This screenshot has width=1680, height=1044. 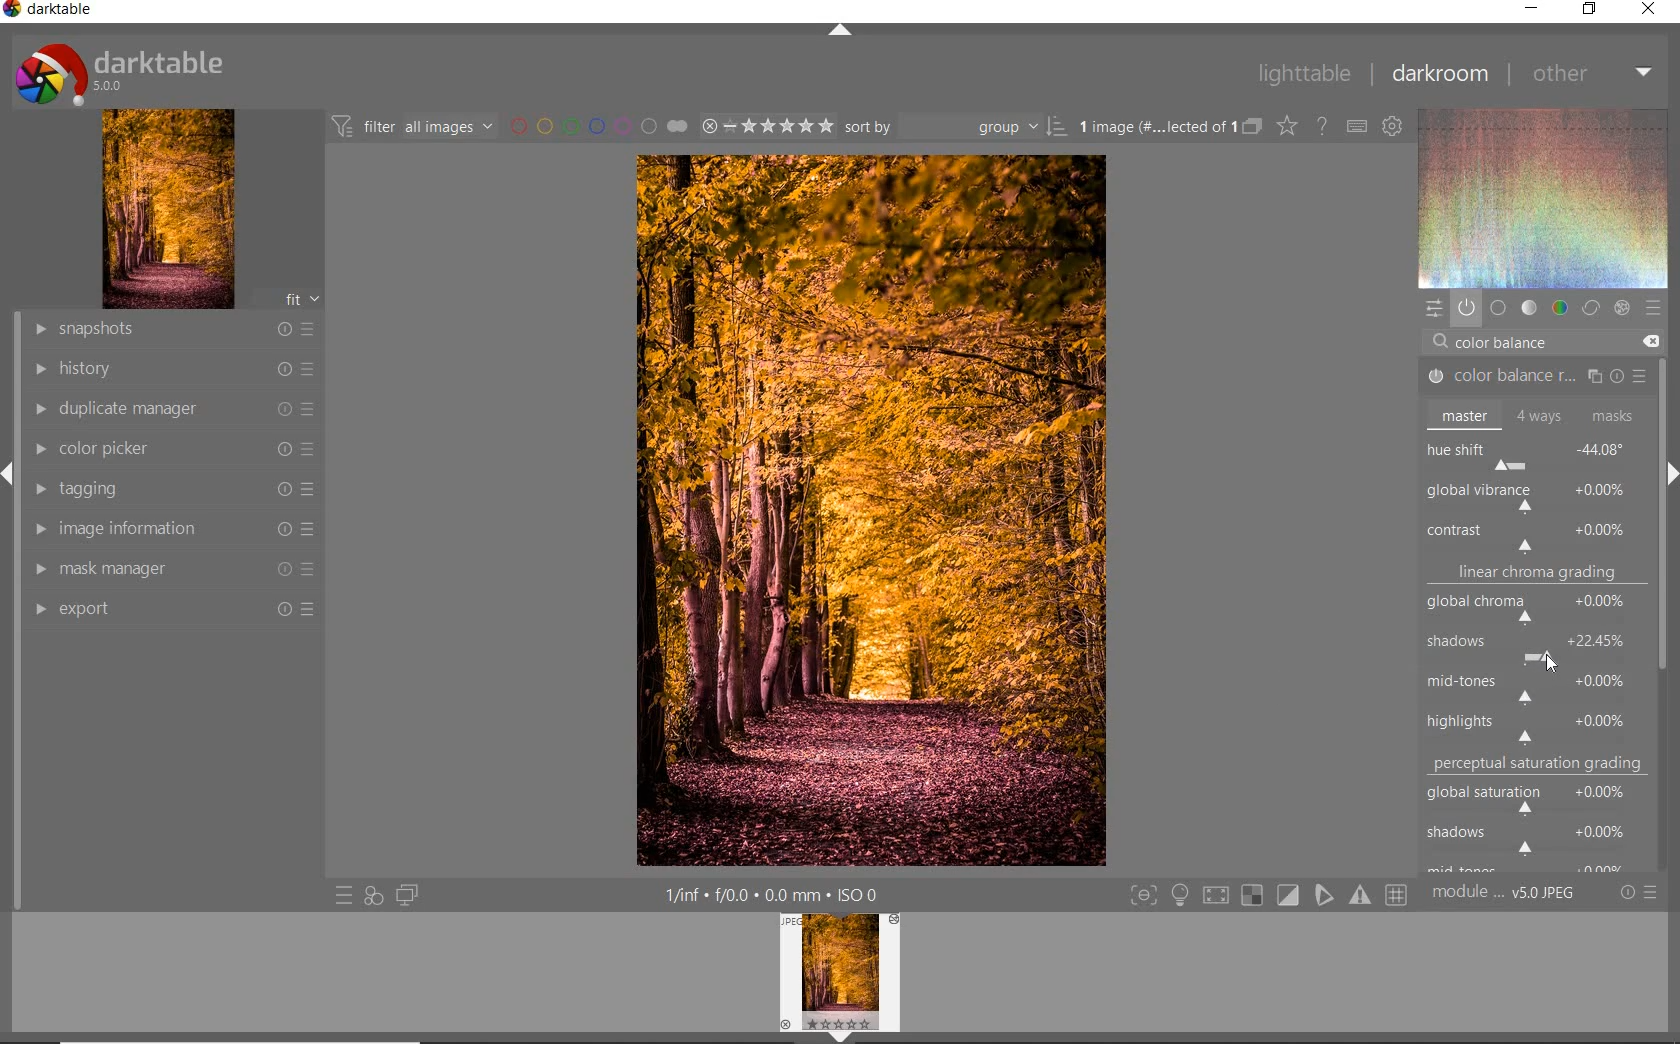 I want to click on tagging, so click(x=172, y=491).